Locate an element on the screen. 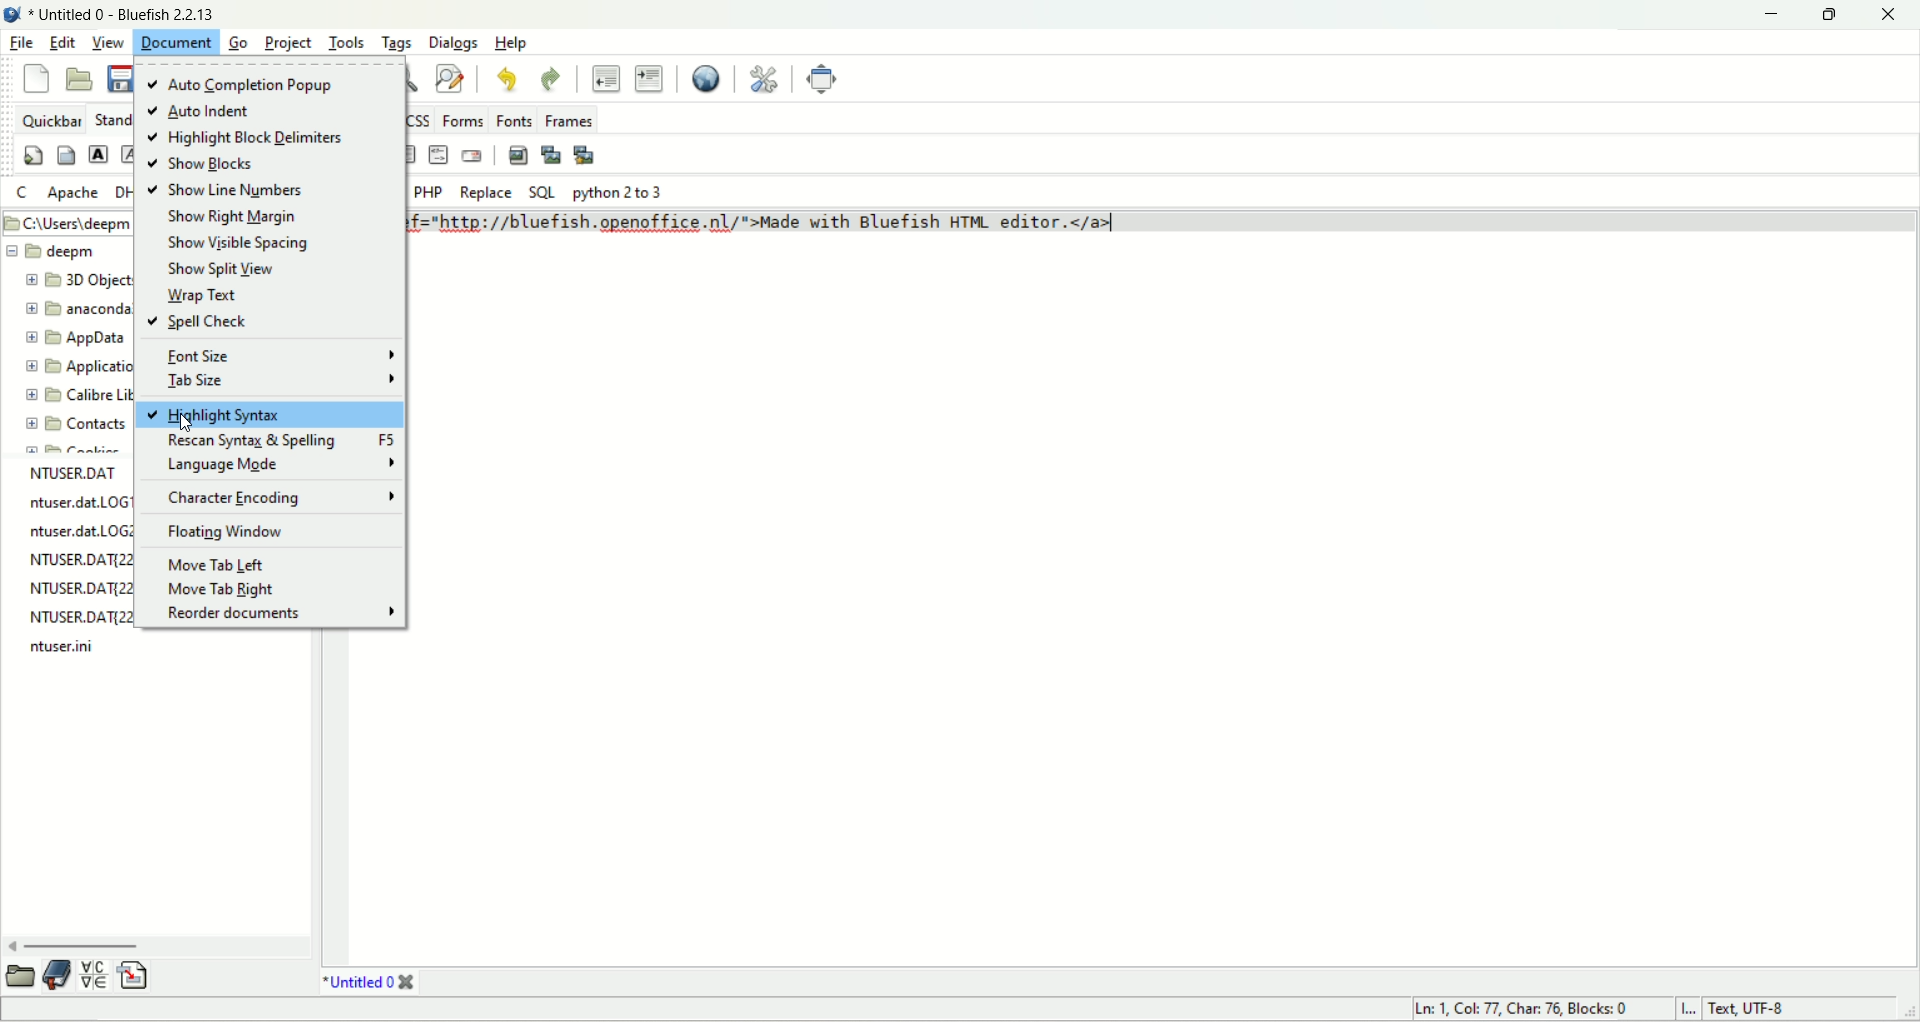 The height and width of the screenshot is (1022, 1920). C is located at coordinates (26, 192).